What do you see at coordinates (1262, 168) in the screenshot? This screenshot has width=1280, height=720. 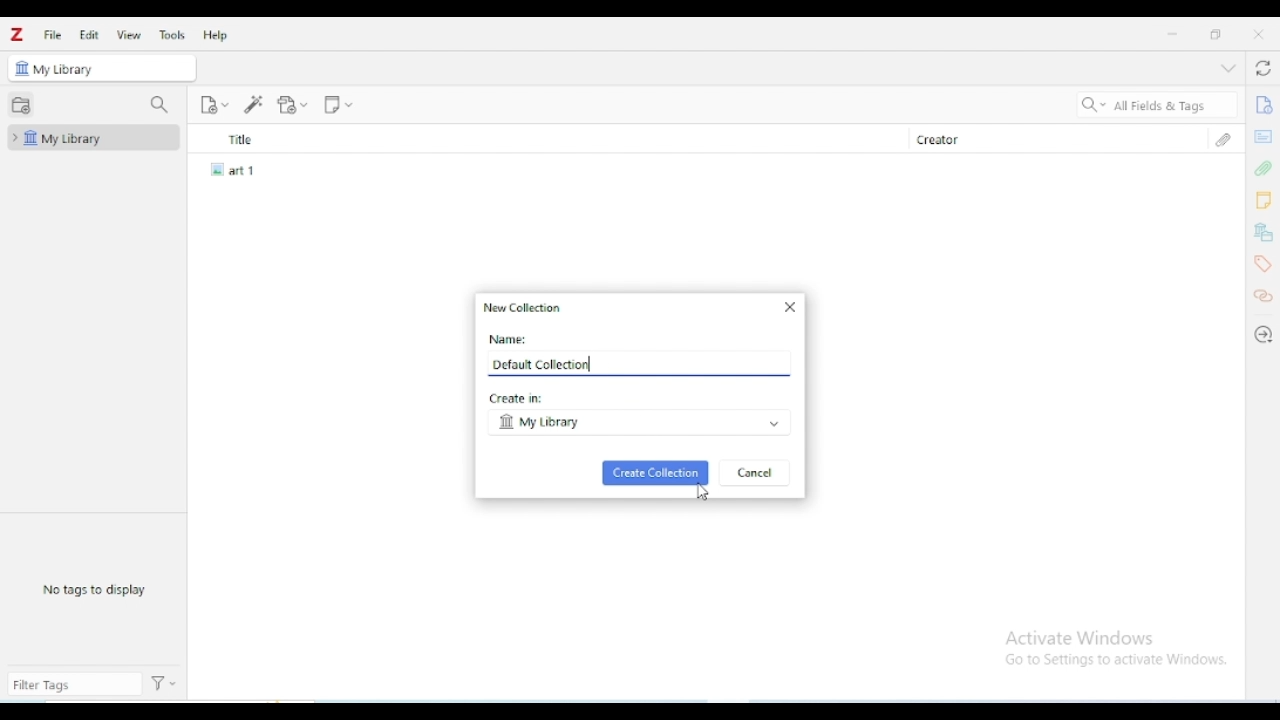 I see `attachments` at bounding box center [1262, 168].